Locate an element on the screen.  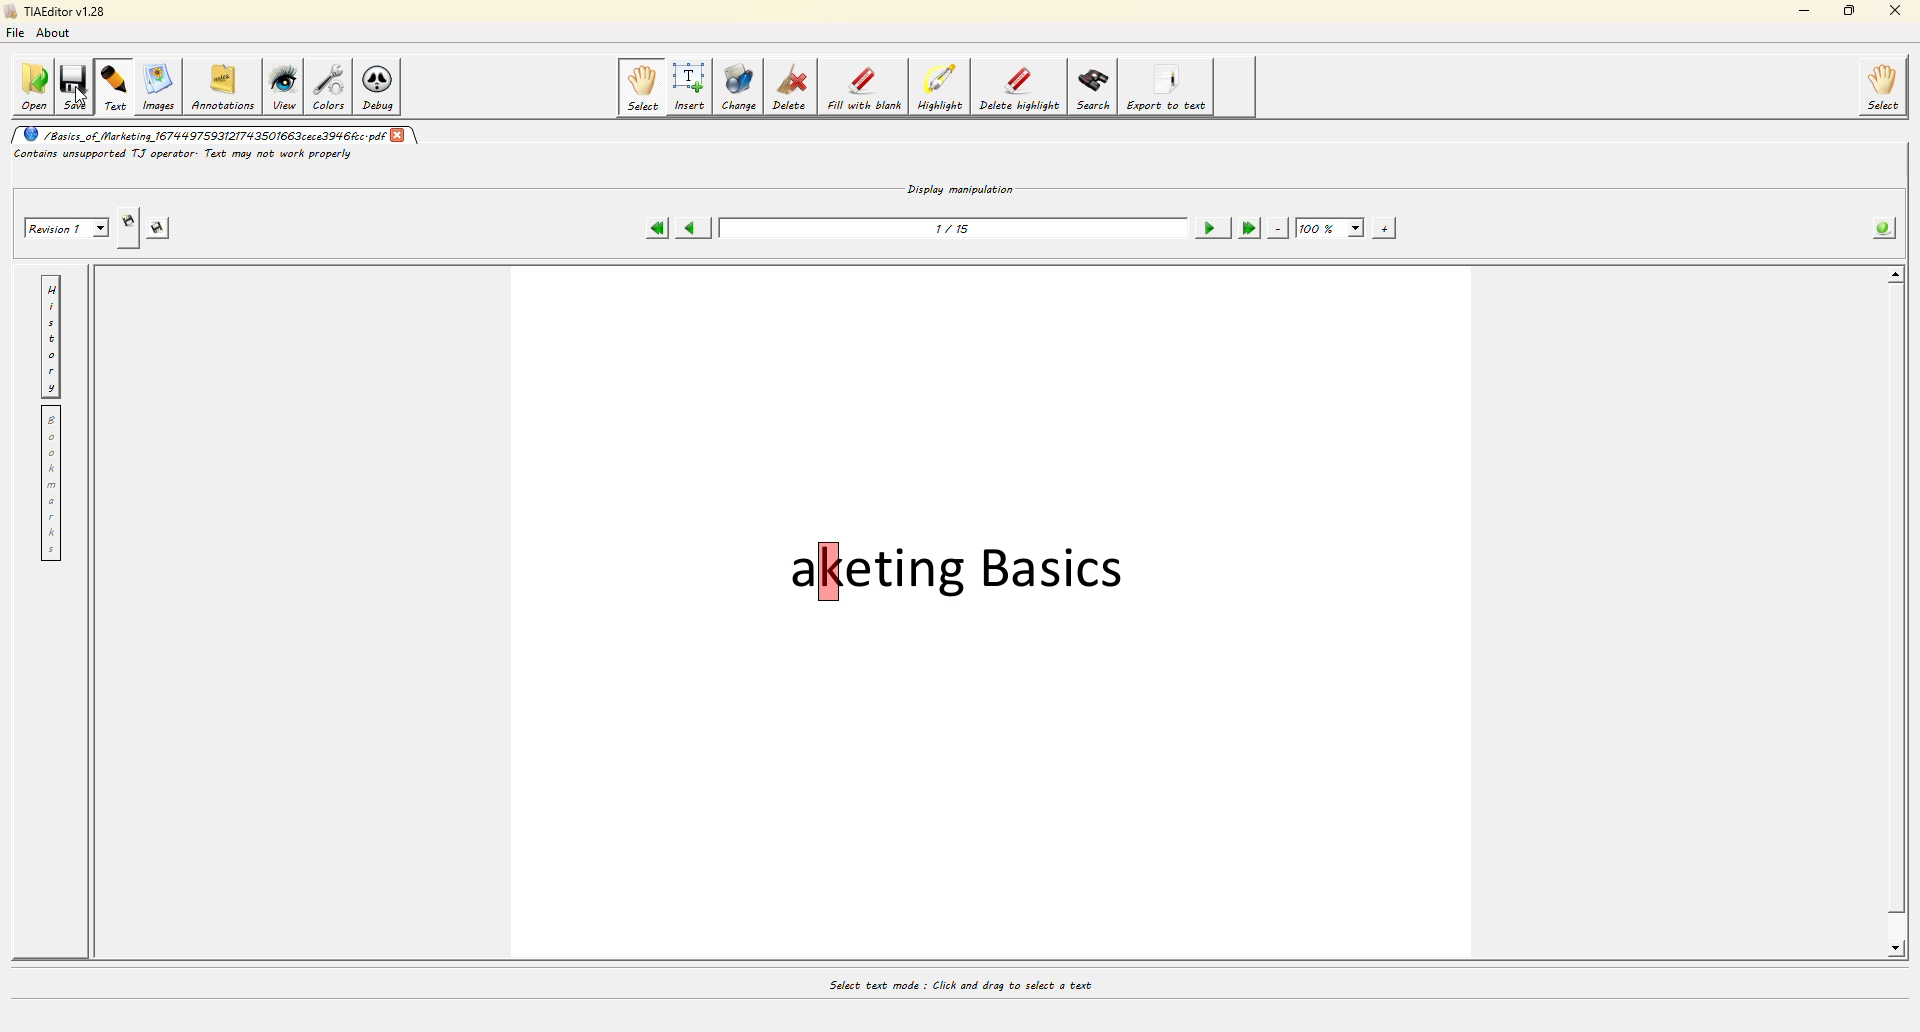
change is located at coordinates (741, 86).